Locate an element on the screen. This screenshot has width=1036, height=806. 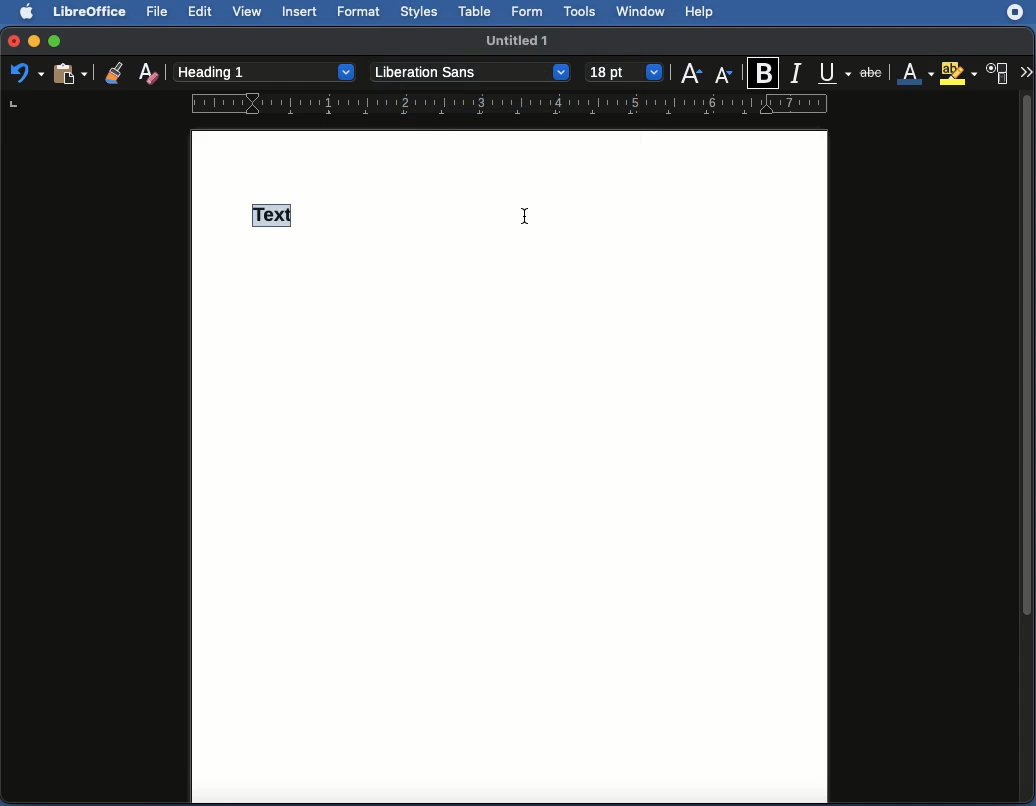
scroll bar is located at coordinates (1027, 447).